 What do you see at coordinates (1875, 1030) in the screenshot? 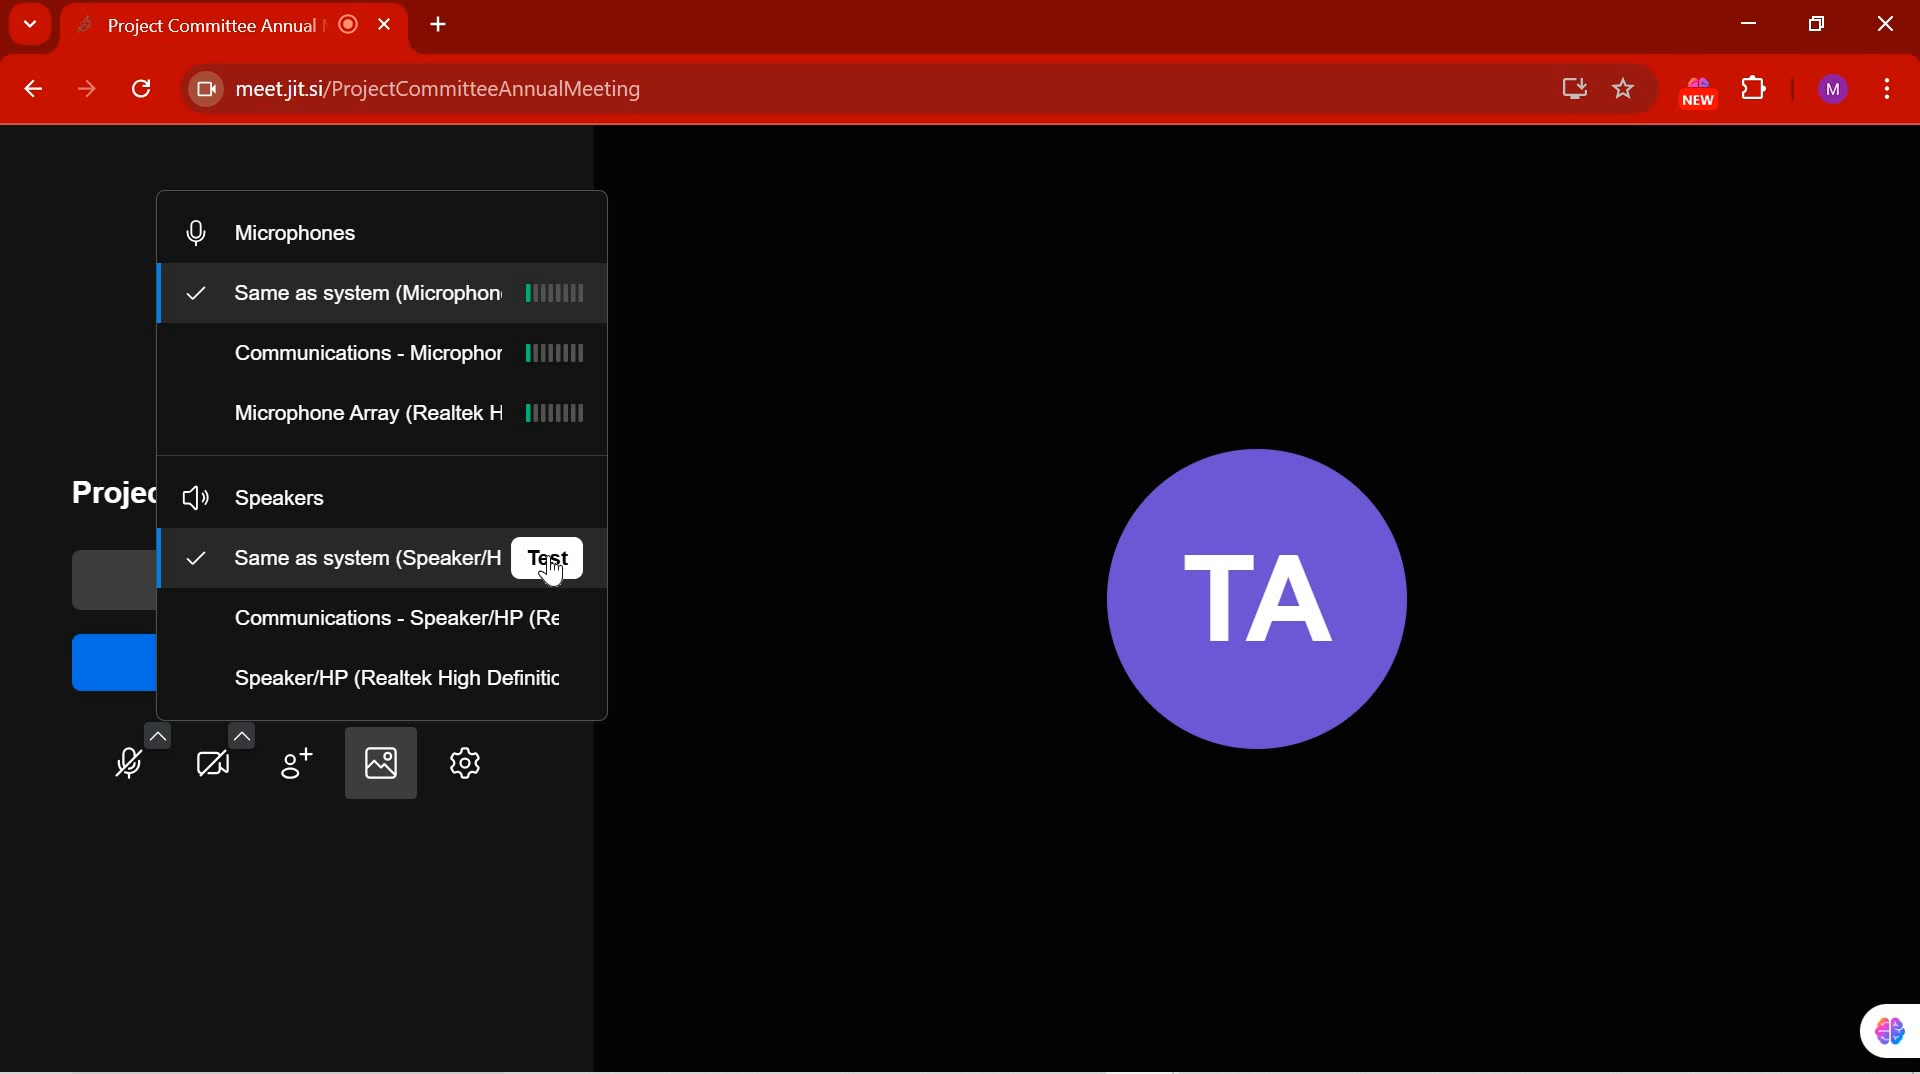
I see `pinned extension` at bounding box center [1875, 1030].